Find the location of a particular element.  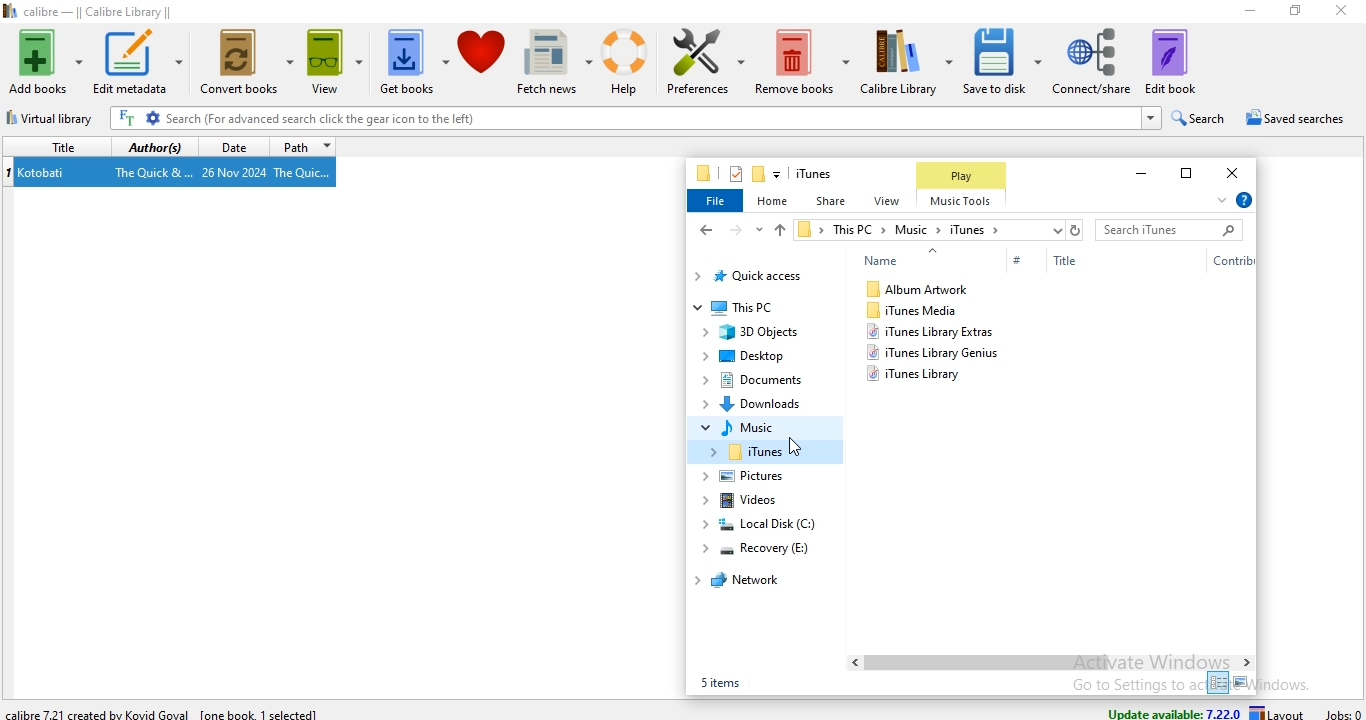

calibre library is located at coordinates (907, 61).